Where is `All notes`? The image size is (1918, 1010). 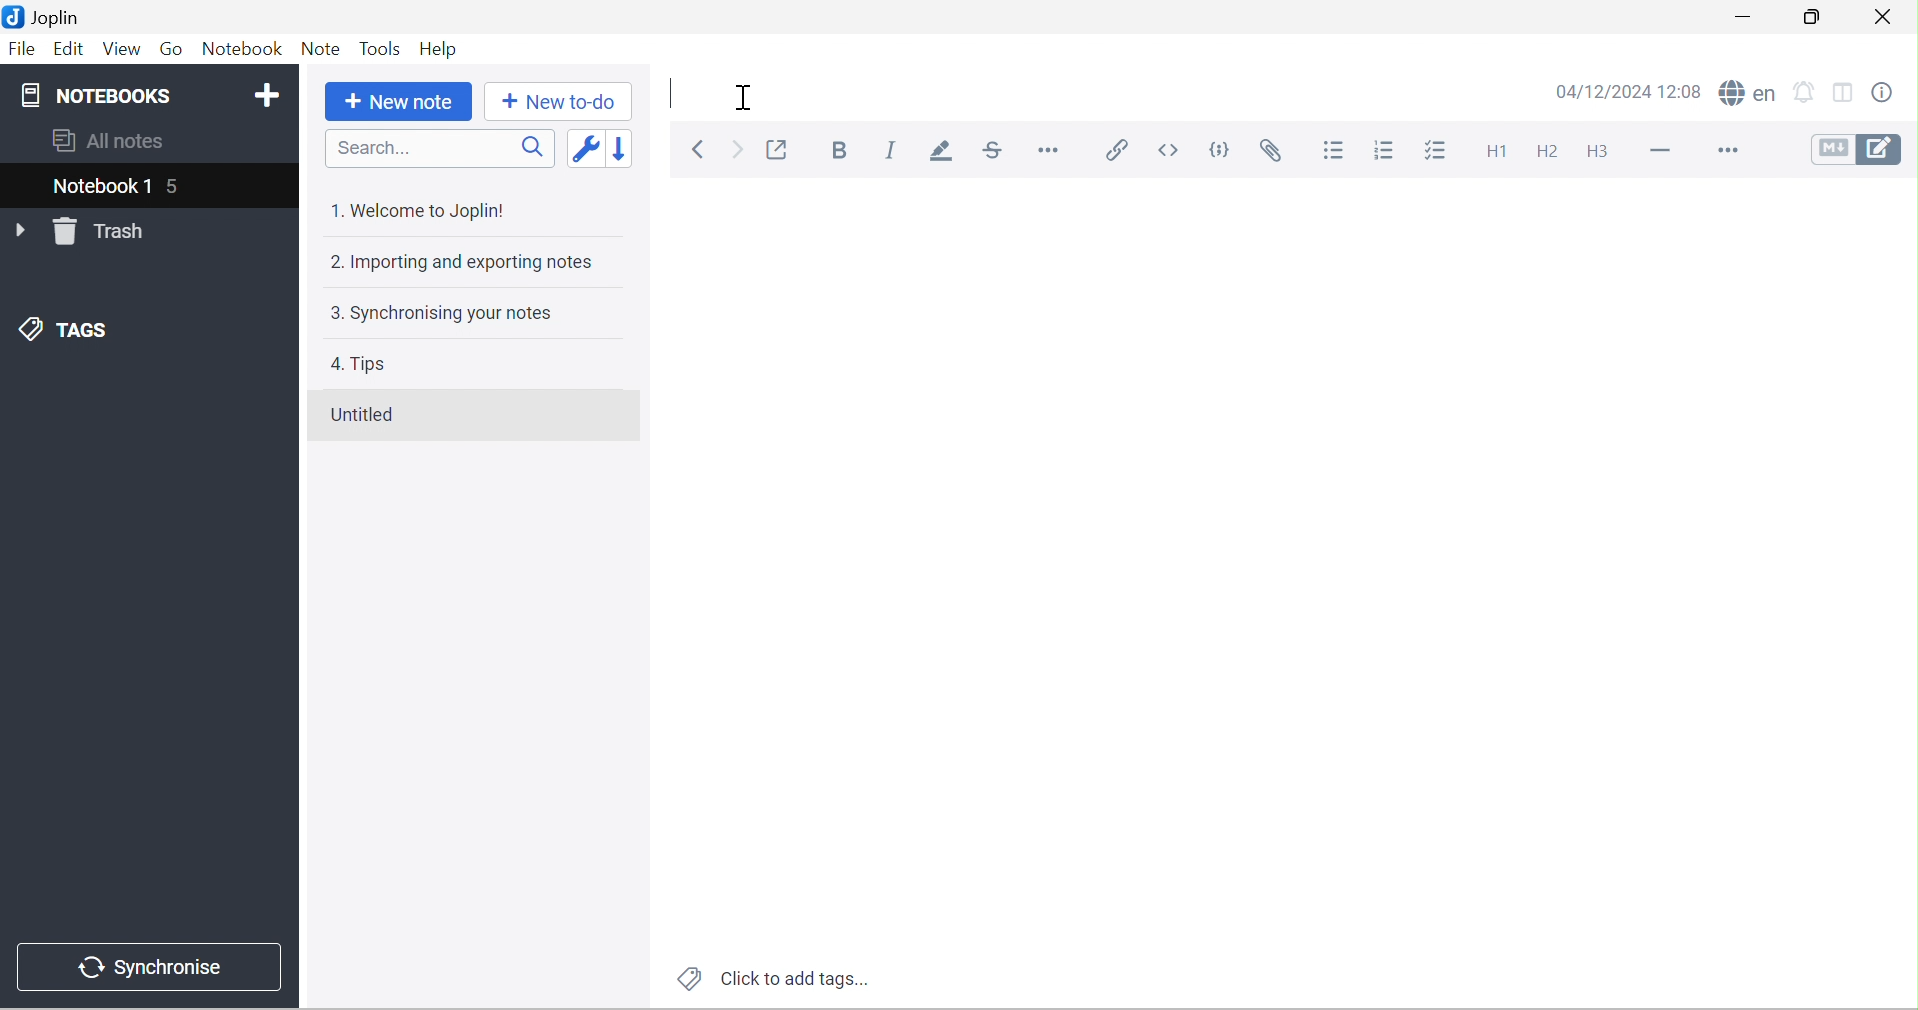 All notes is located at coordinates (109, 141).